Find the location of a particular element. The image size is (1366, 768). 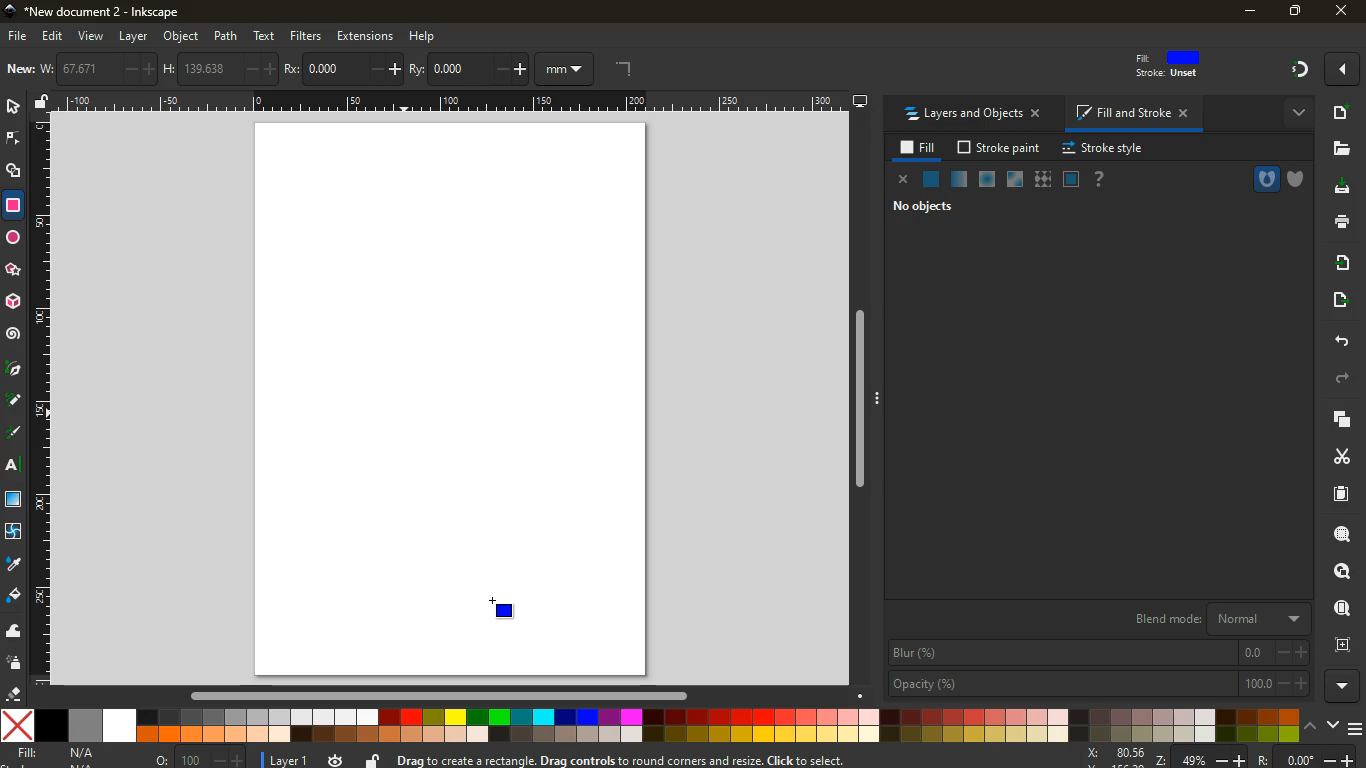

hole is located at coordinates (1265, 178).